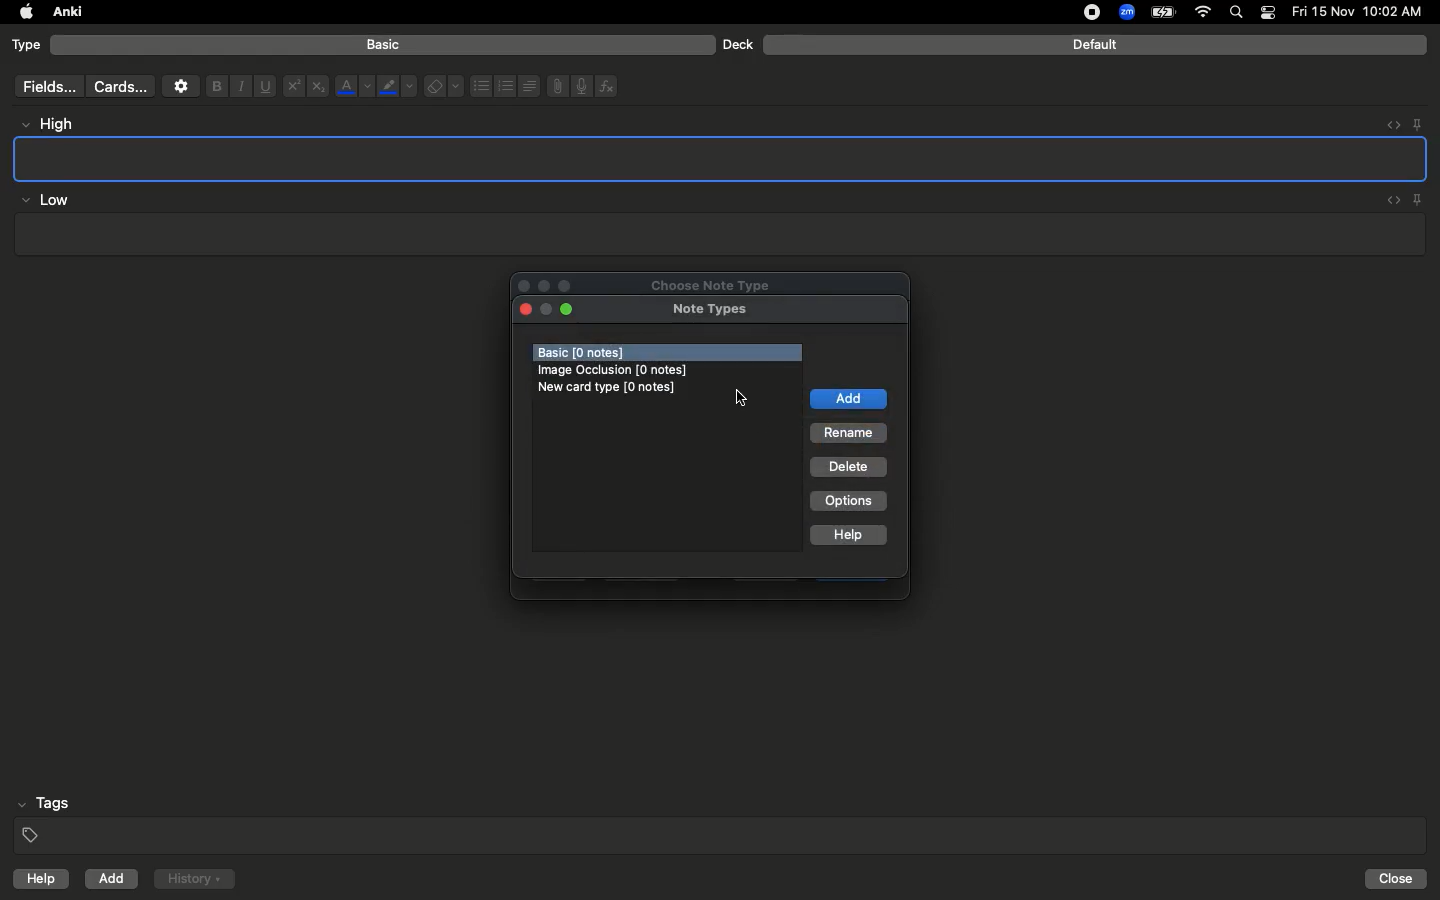 The width and height of the screenshot is (1440, 900). What do you see at coordinates (613, 388) in the screenshot?
I see `New card type` at bounding box center [613, 388].